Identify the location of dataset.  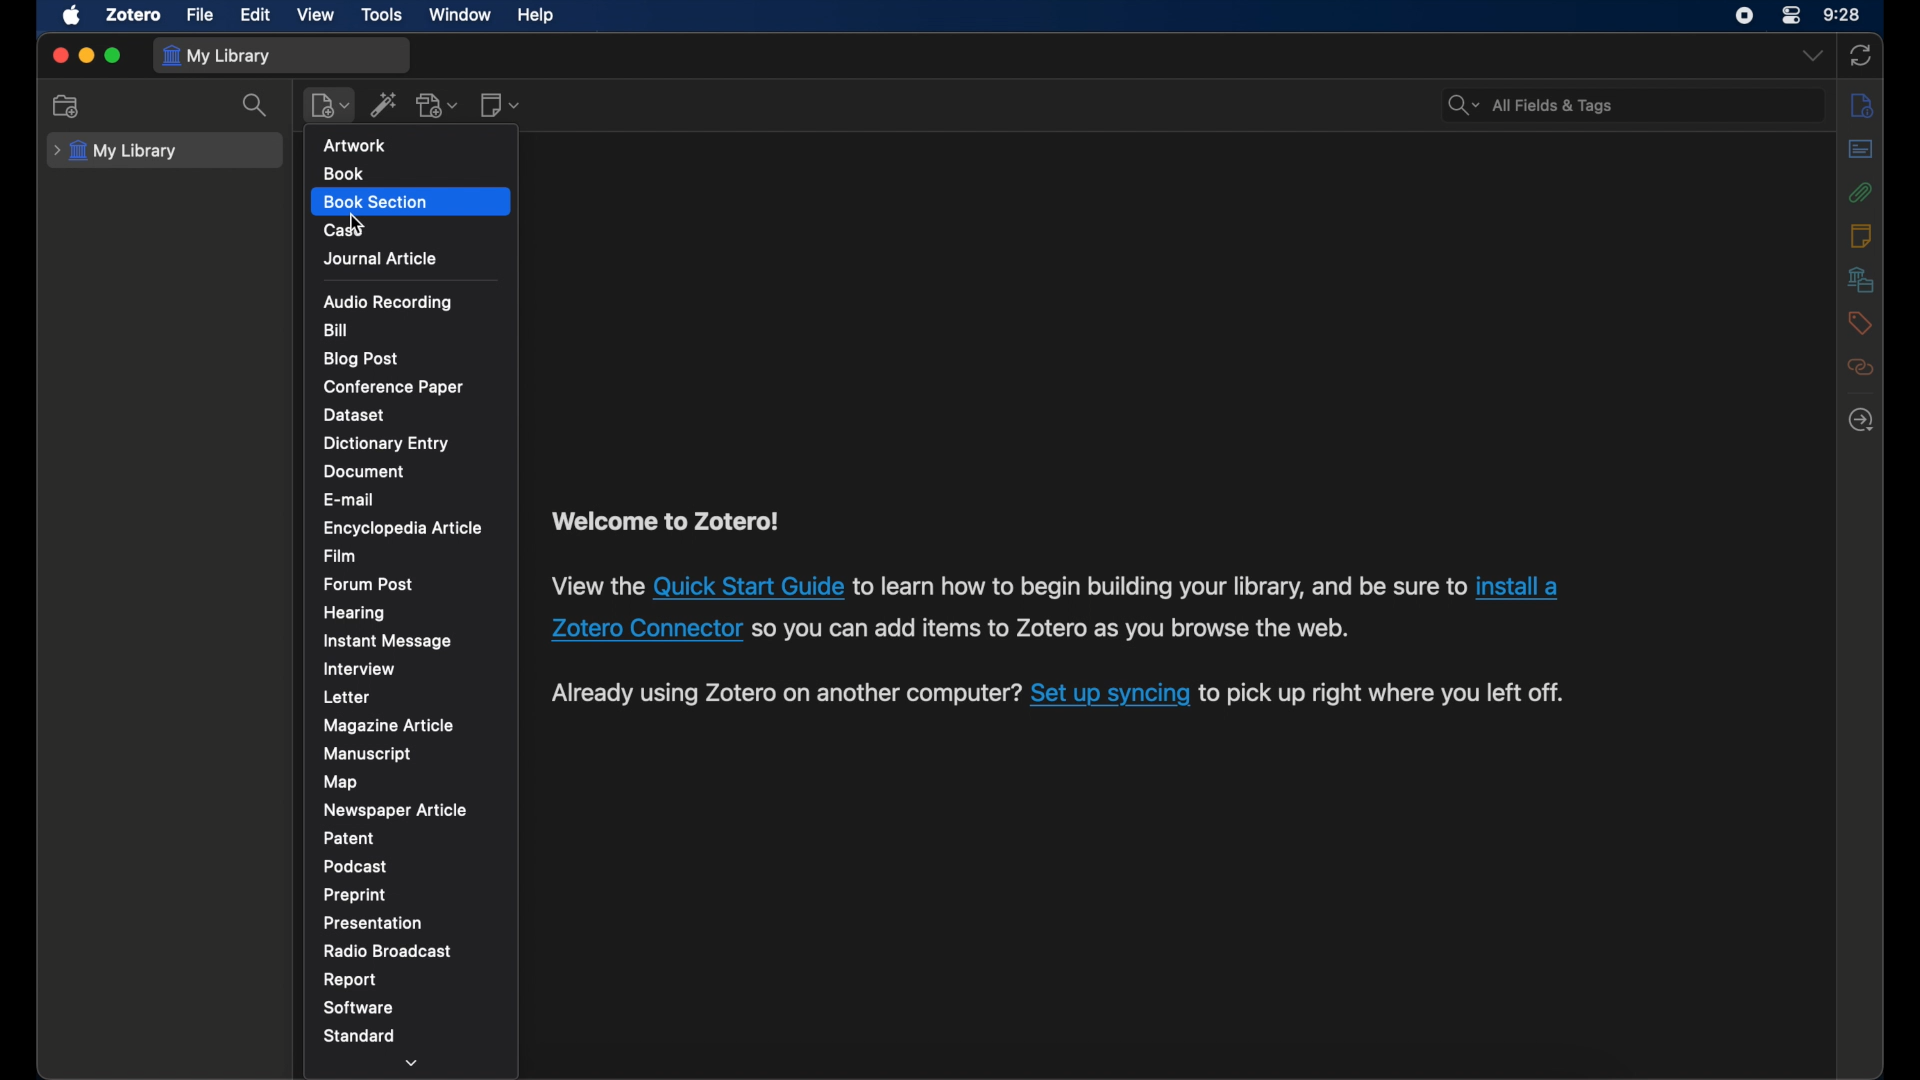
(355, 416).